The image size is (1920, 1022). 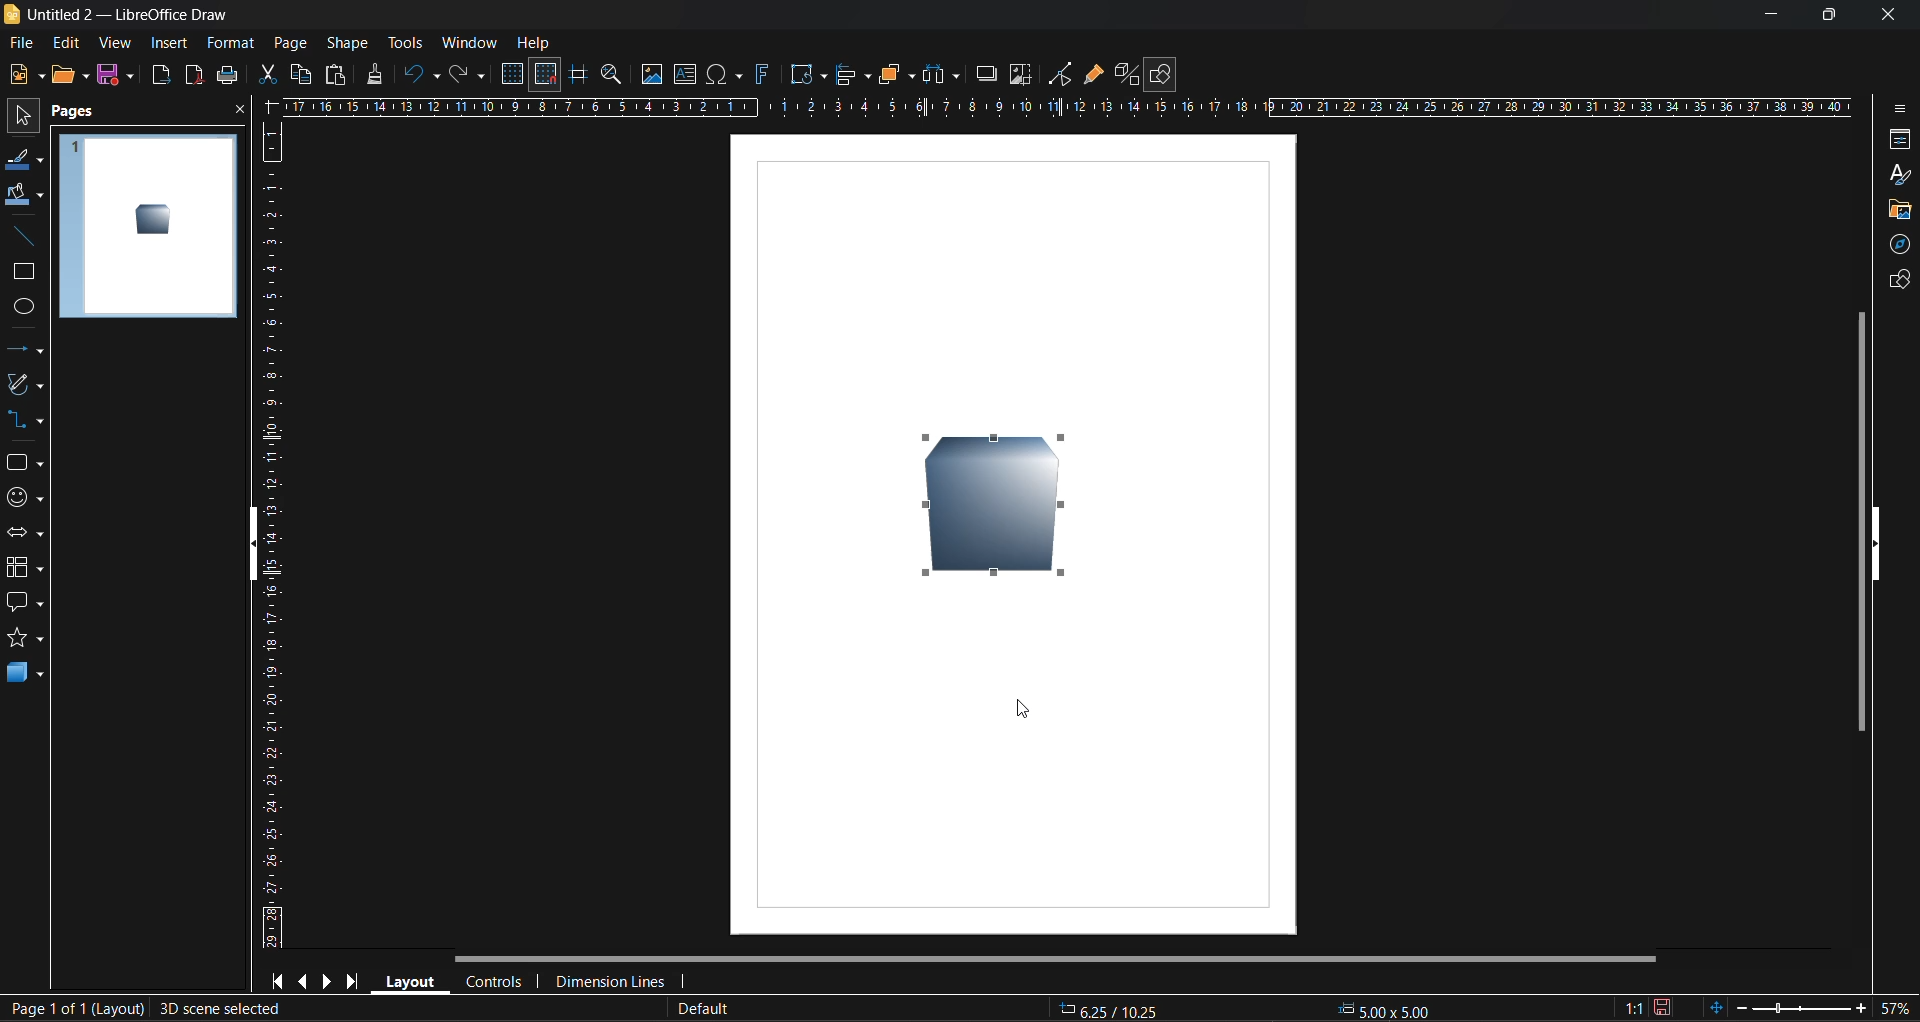 I want to click on scaling factor, so click(x=1632, y=1004).